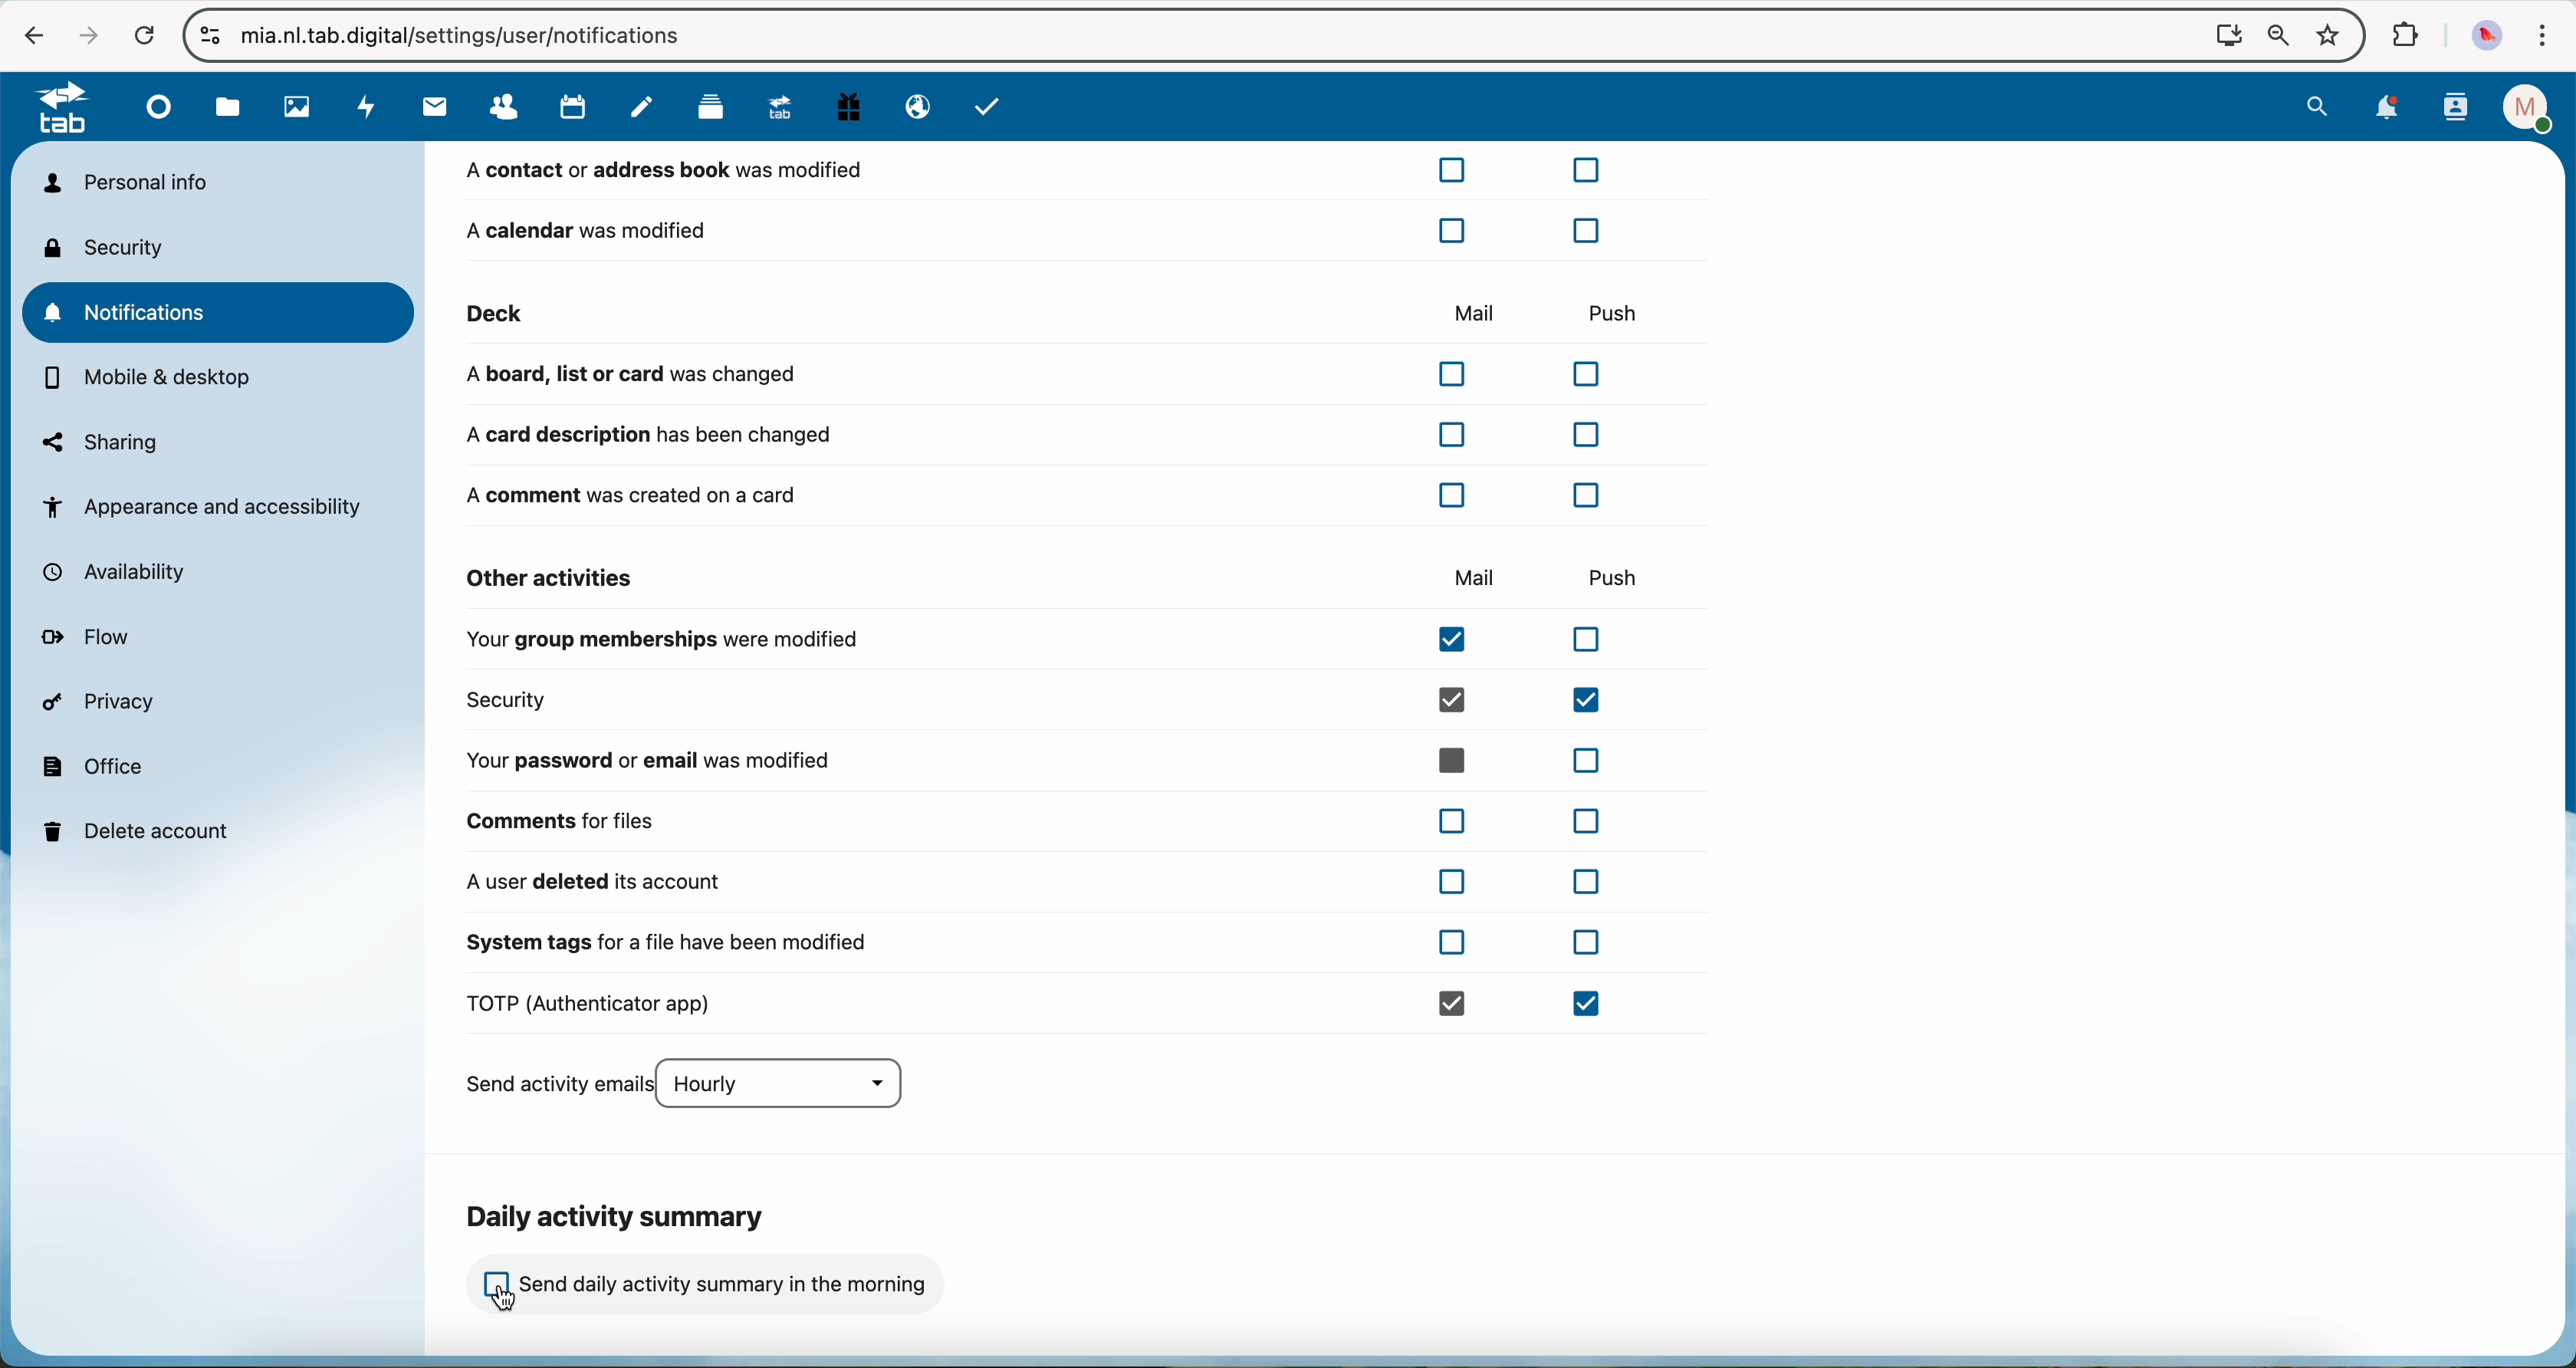 The height and width of the screenshot is (1368, 2576). What do you see at coordinates (125, 573) in the screenshot?
I see `availability` at bounding box center [125, 573].